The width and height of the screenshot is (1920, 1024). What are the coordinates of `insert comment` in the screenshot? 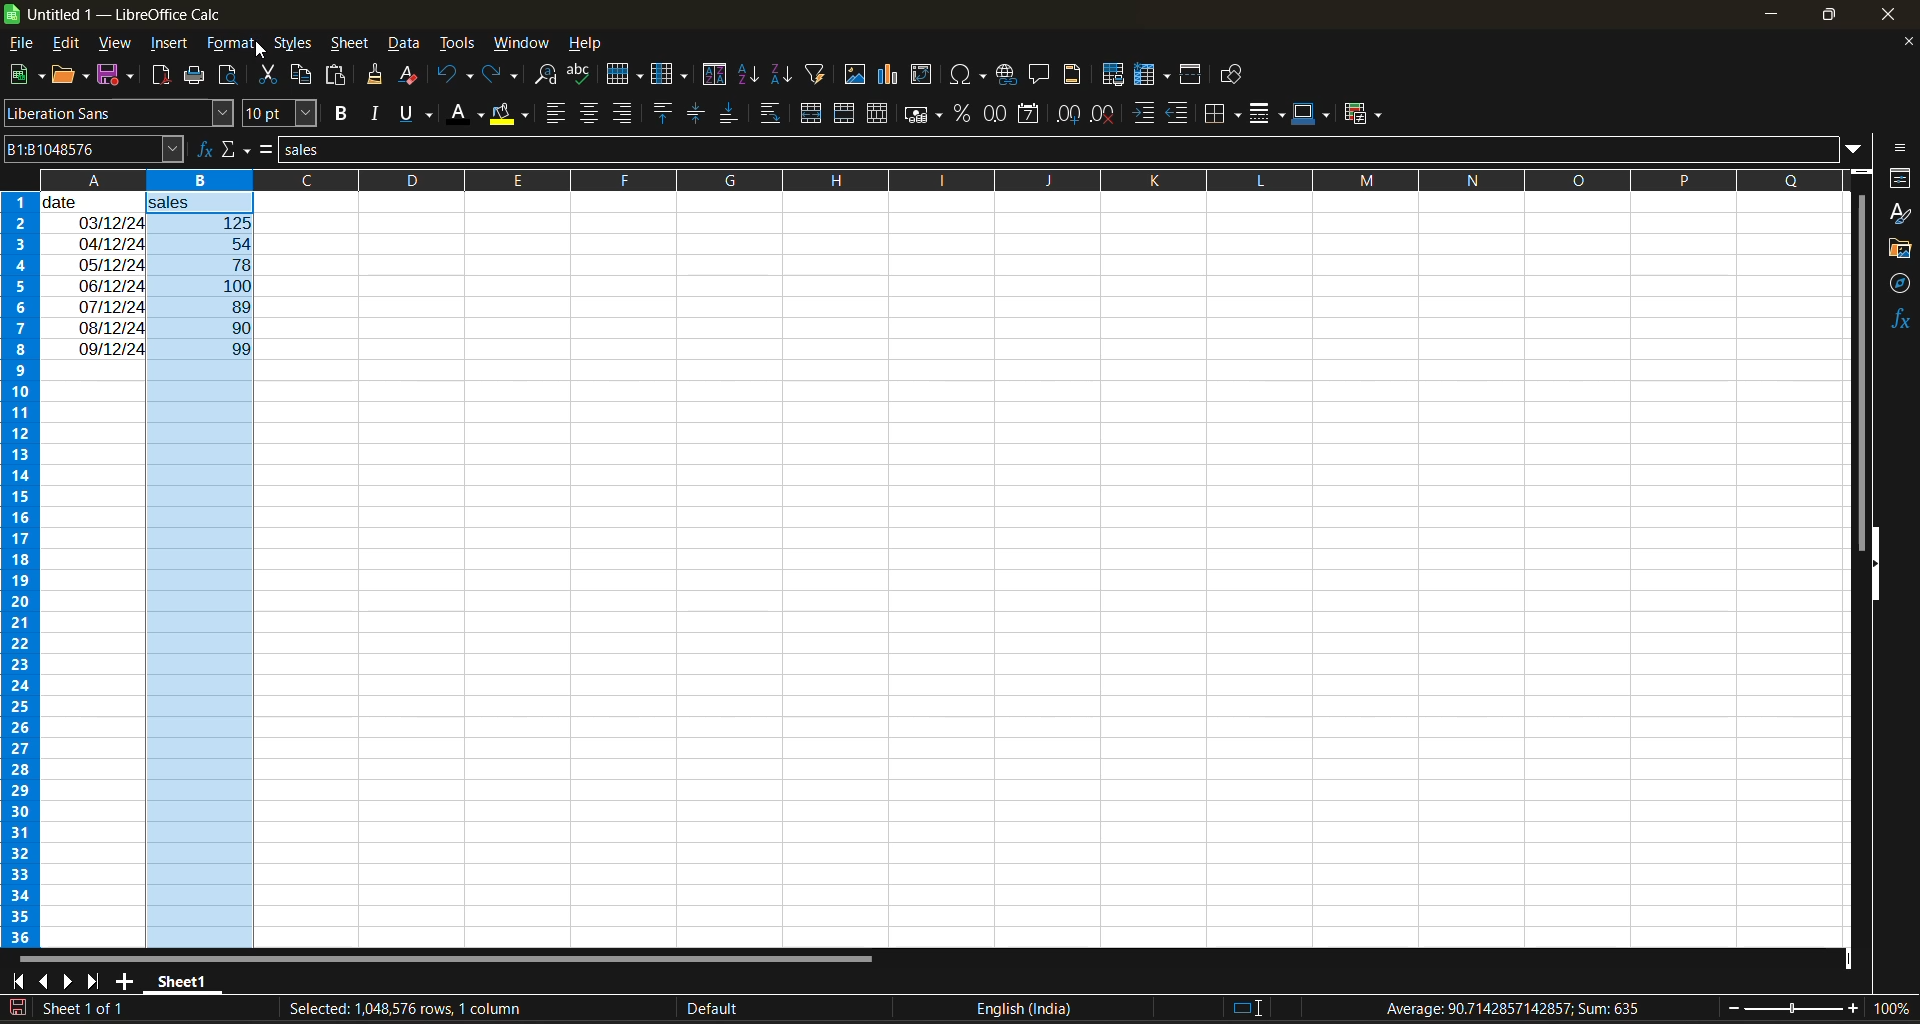 It's located at (1041, 75).